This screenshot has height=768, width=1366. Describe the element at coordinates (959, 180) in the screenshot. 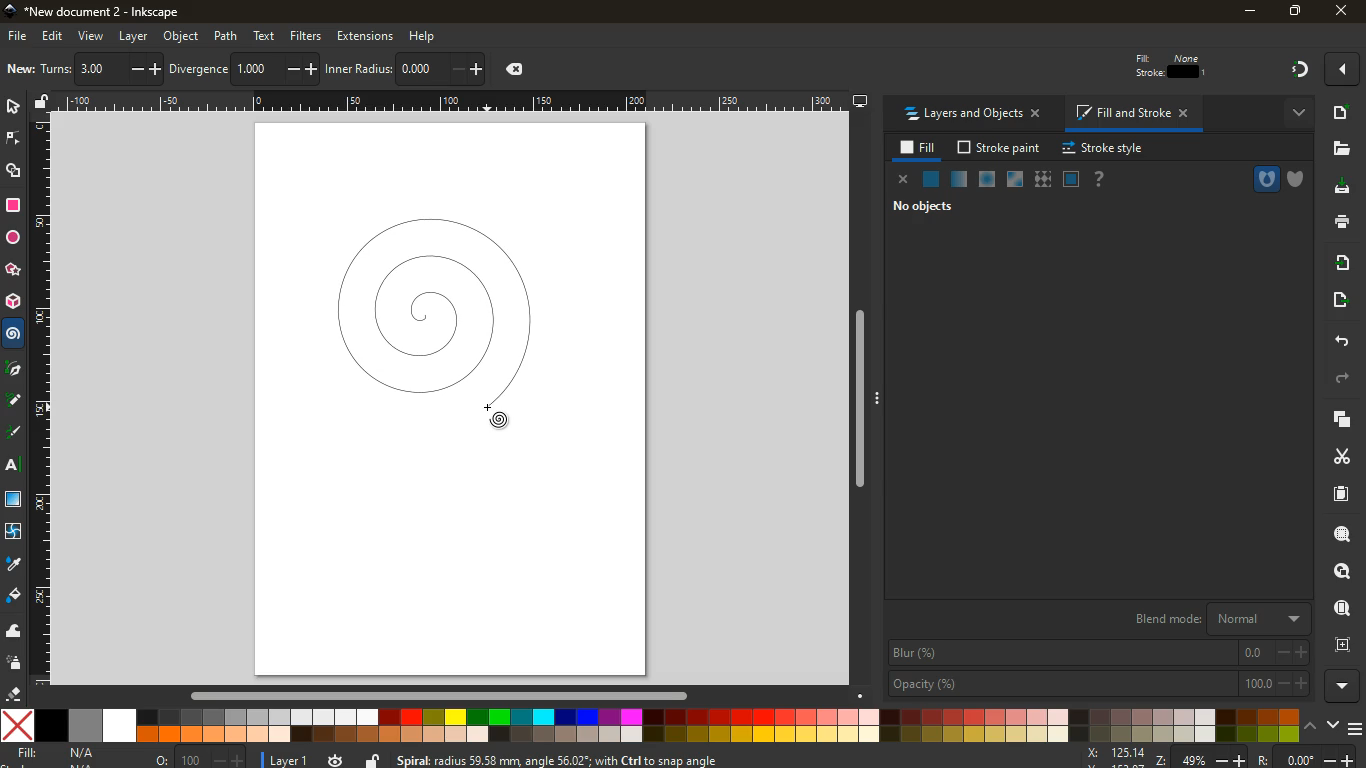

I see `opacity` at that location.